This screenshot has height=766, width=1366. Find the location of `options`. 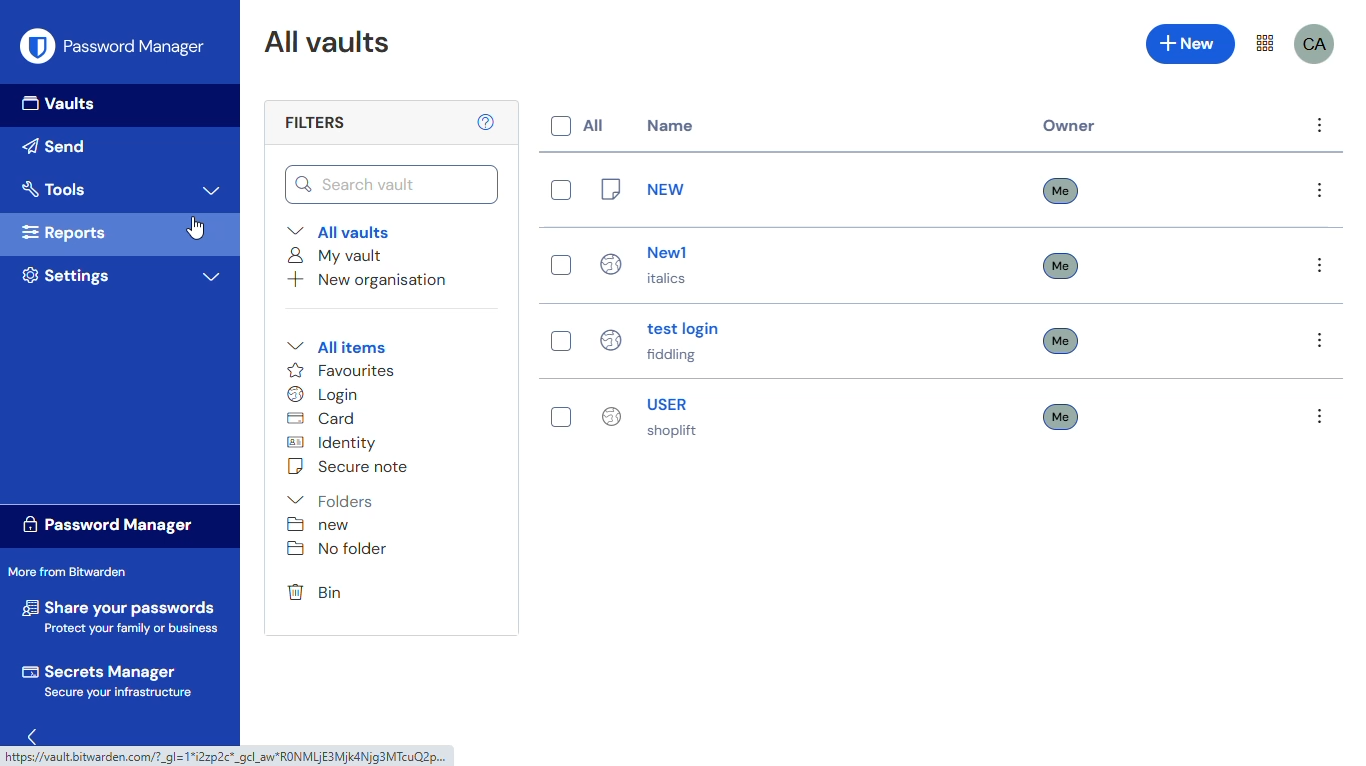

options is located at coordinates (1319, 126).